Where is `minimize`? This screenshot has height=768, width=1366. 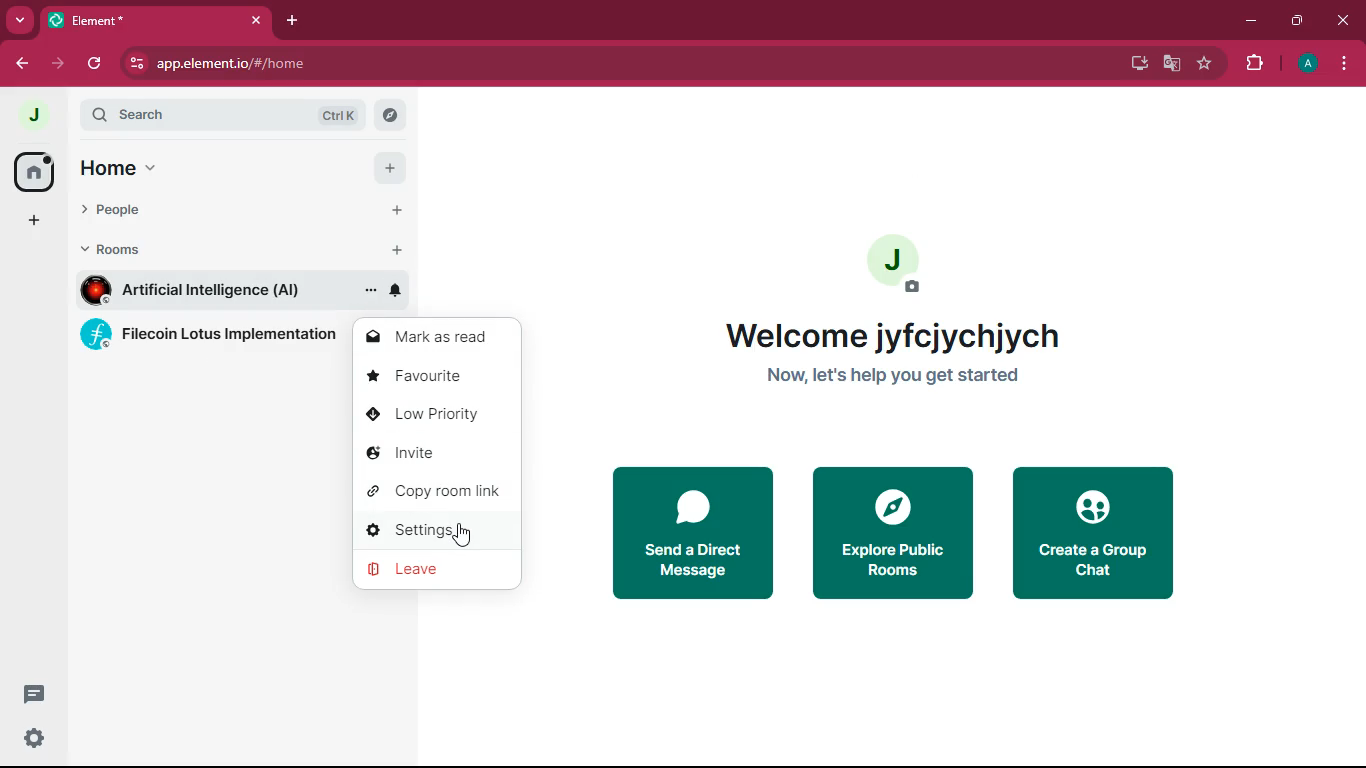
minimize is located at coordinates (1253, 20).